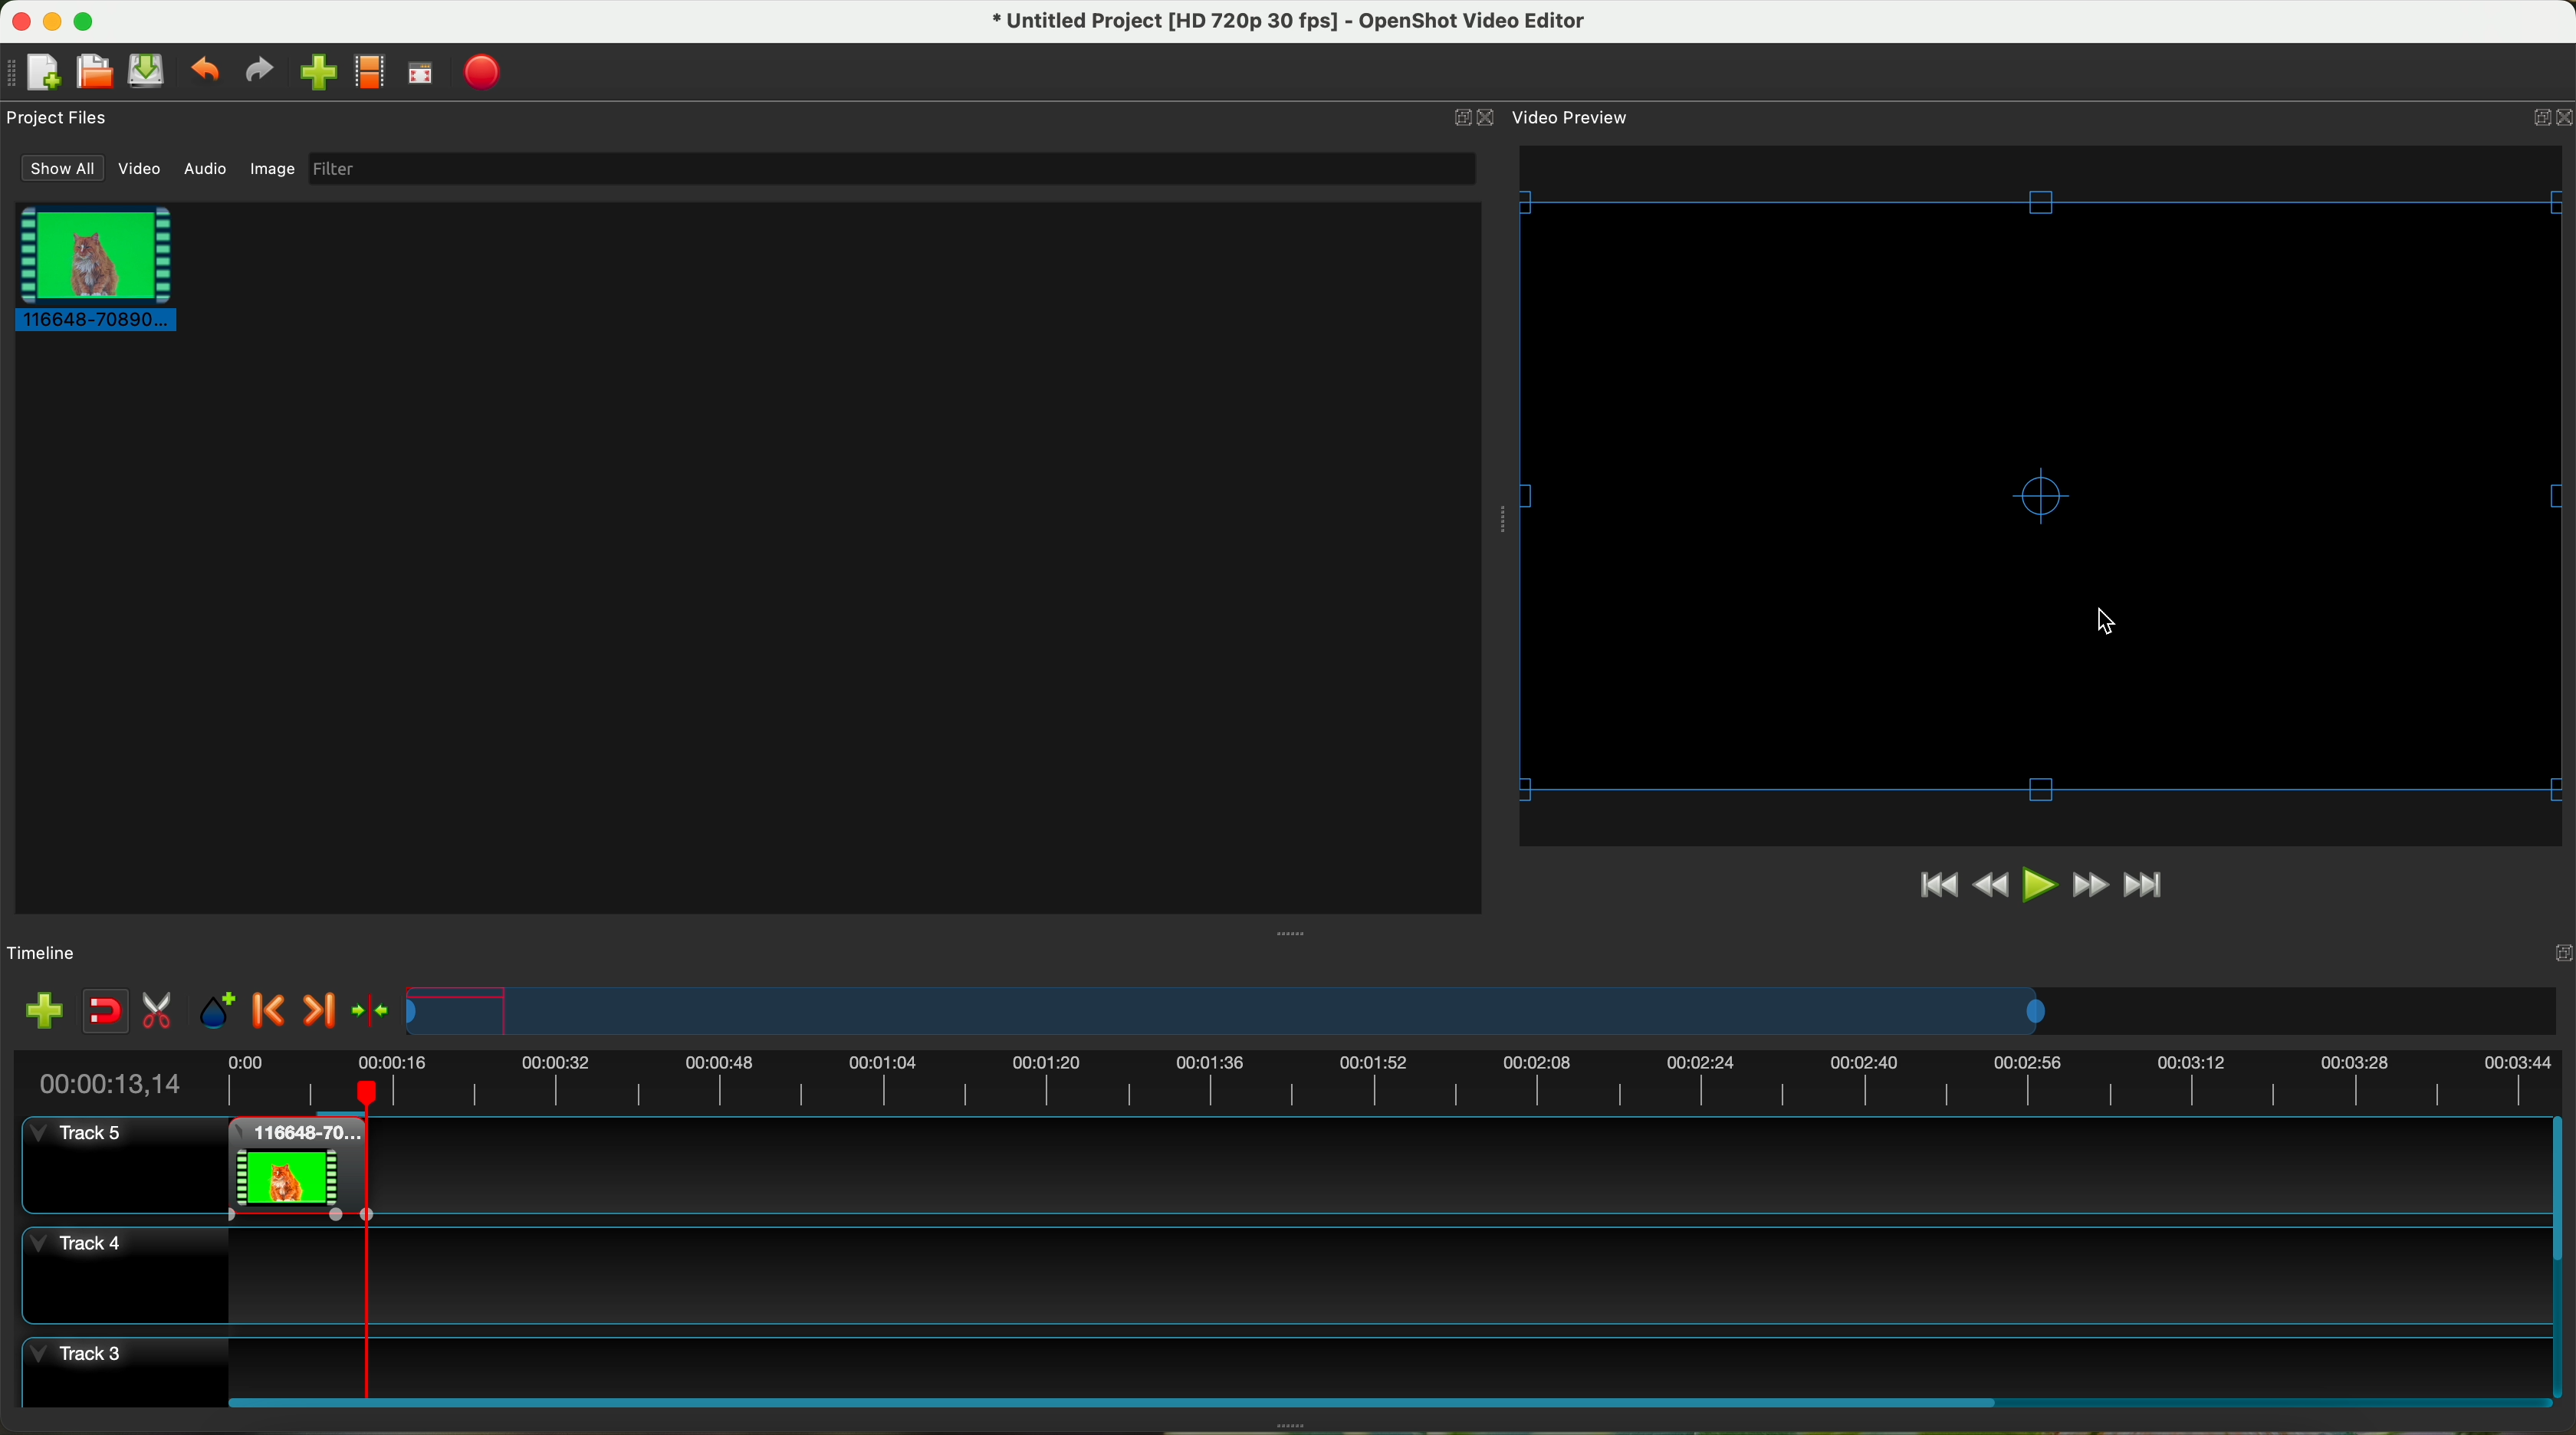 The image size is (2576, 1435). What do you see at coordinates (1476, 118) in the screenshot?
I see `close` at bounding box center [1476, 118].